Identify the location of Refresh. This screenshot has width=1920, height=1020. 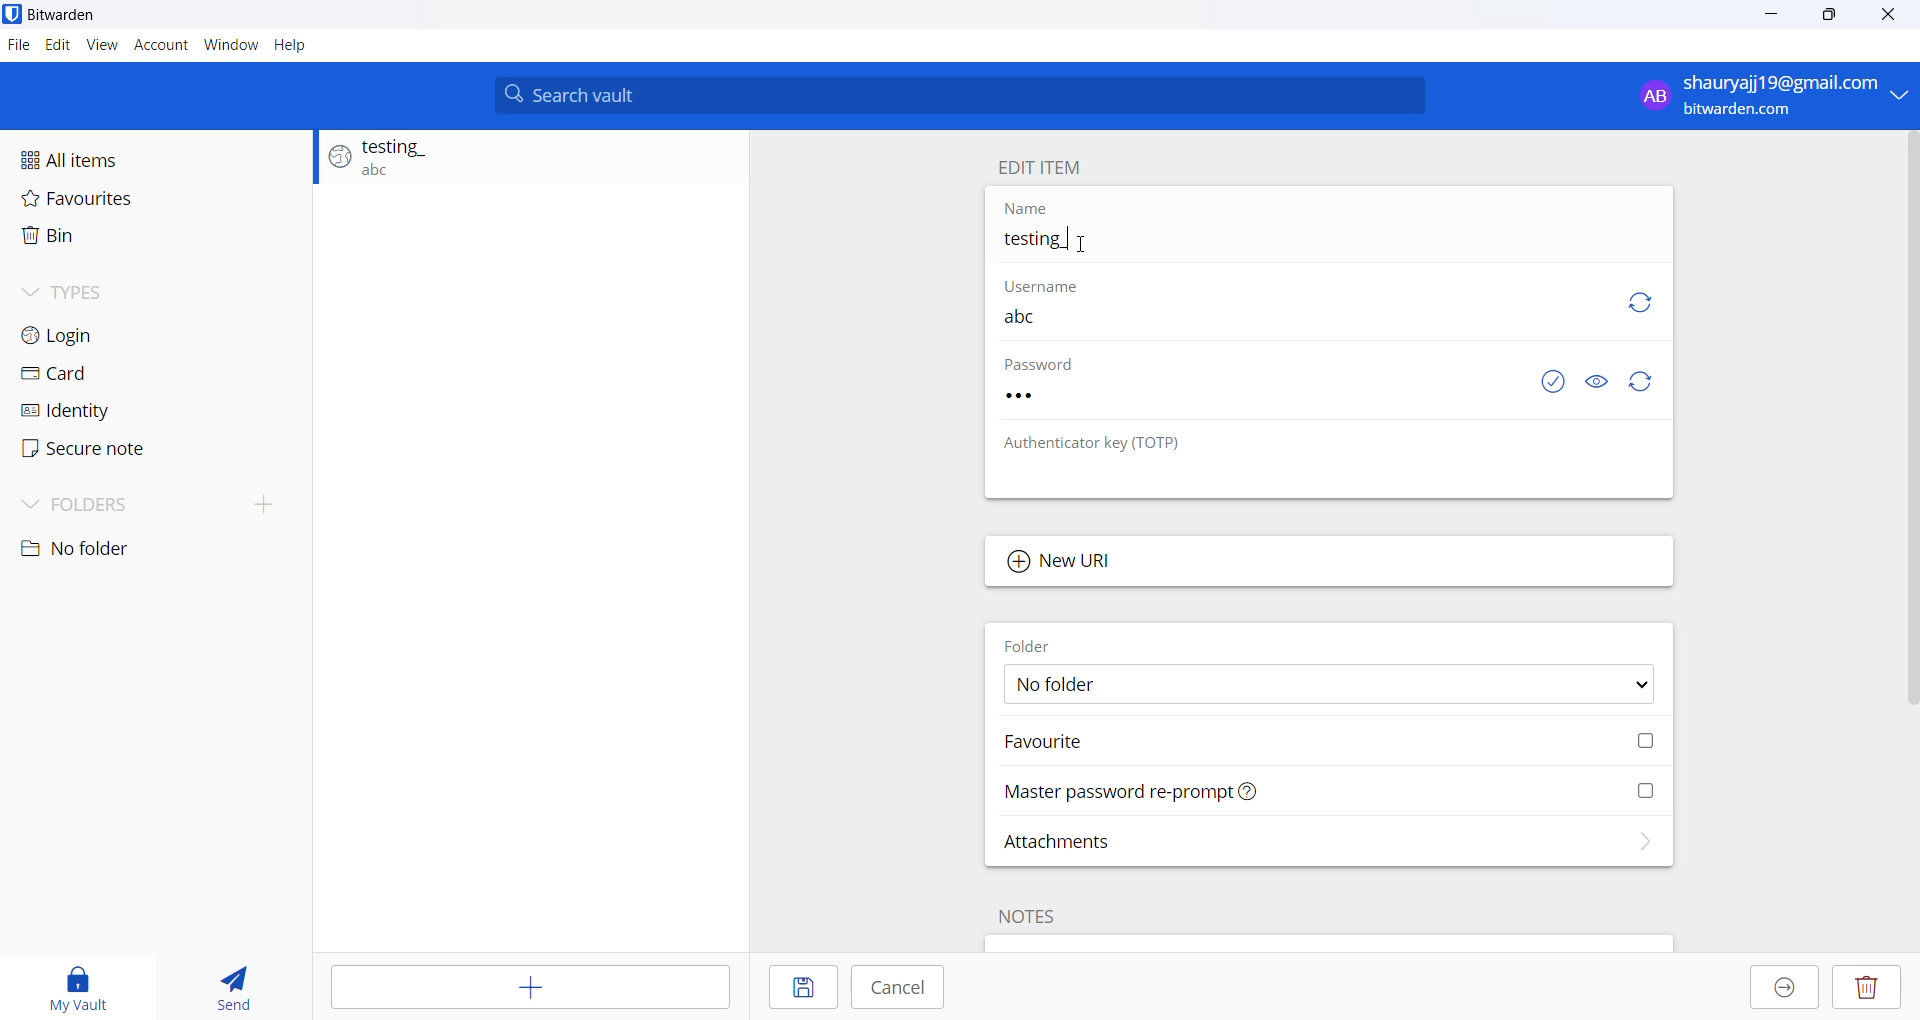
(1643, 385).